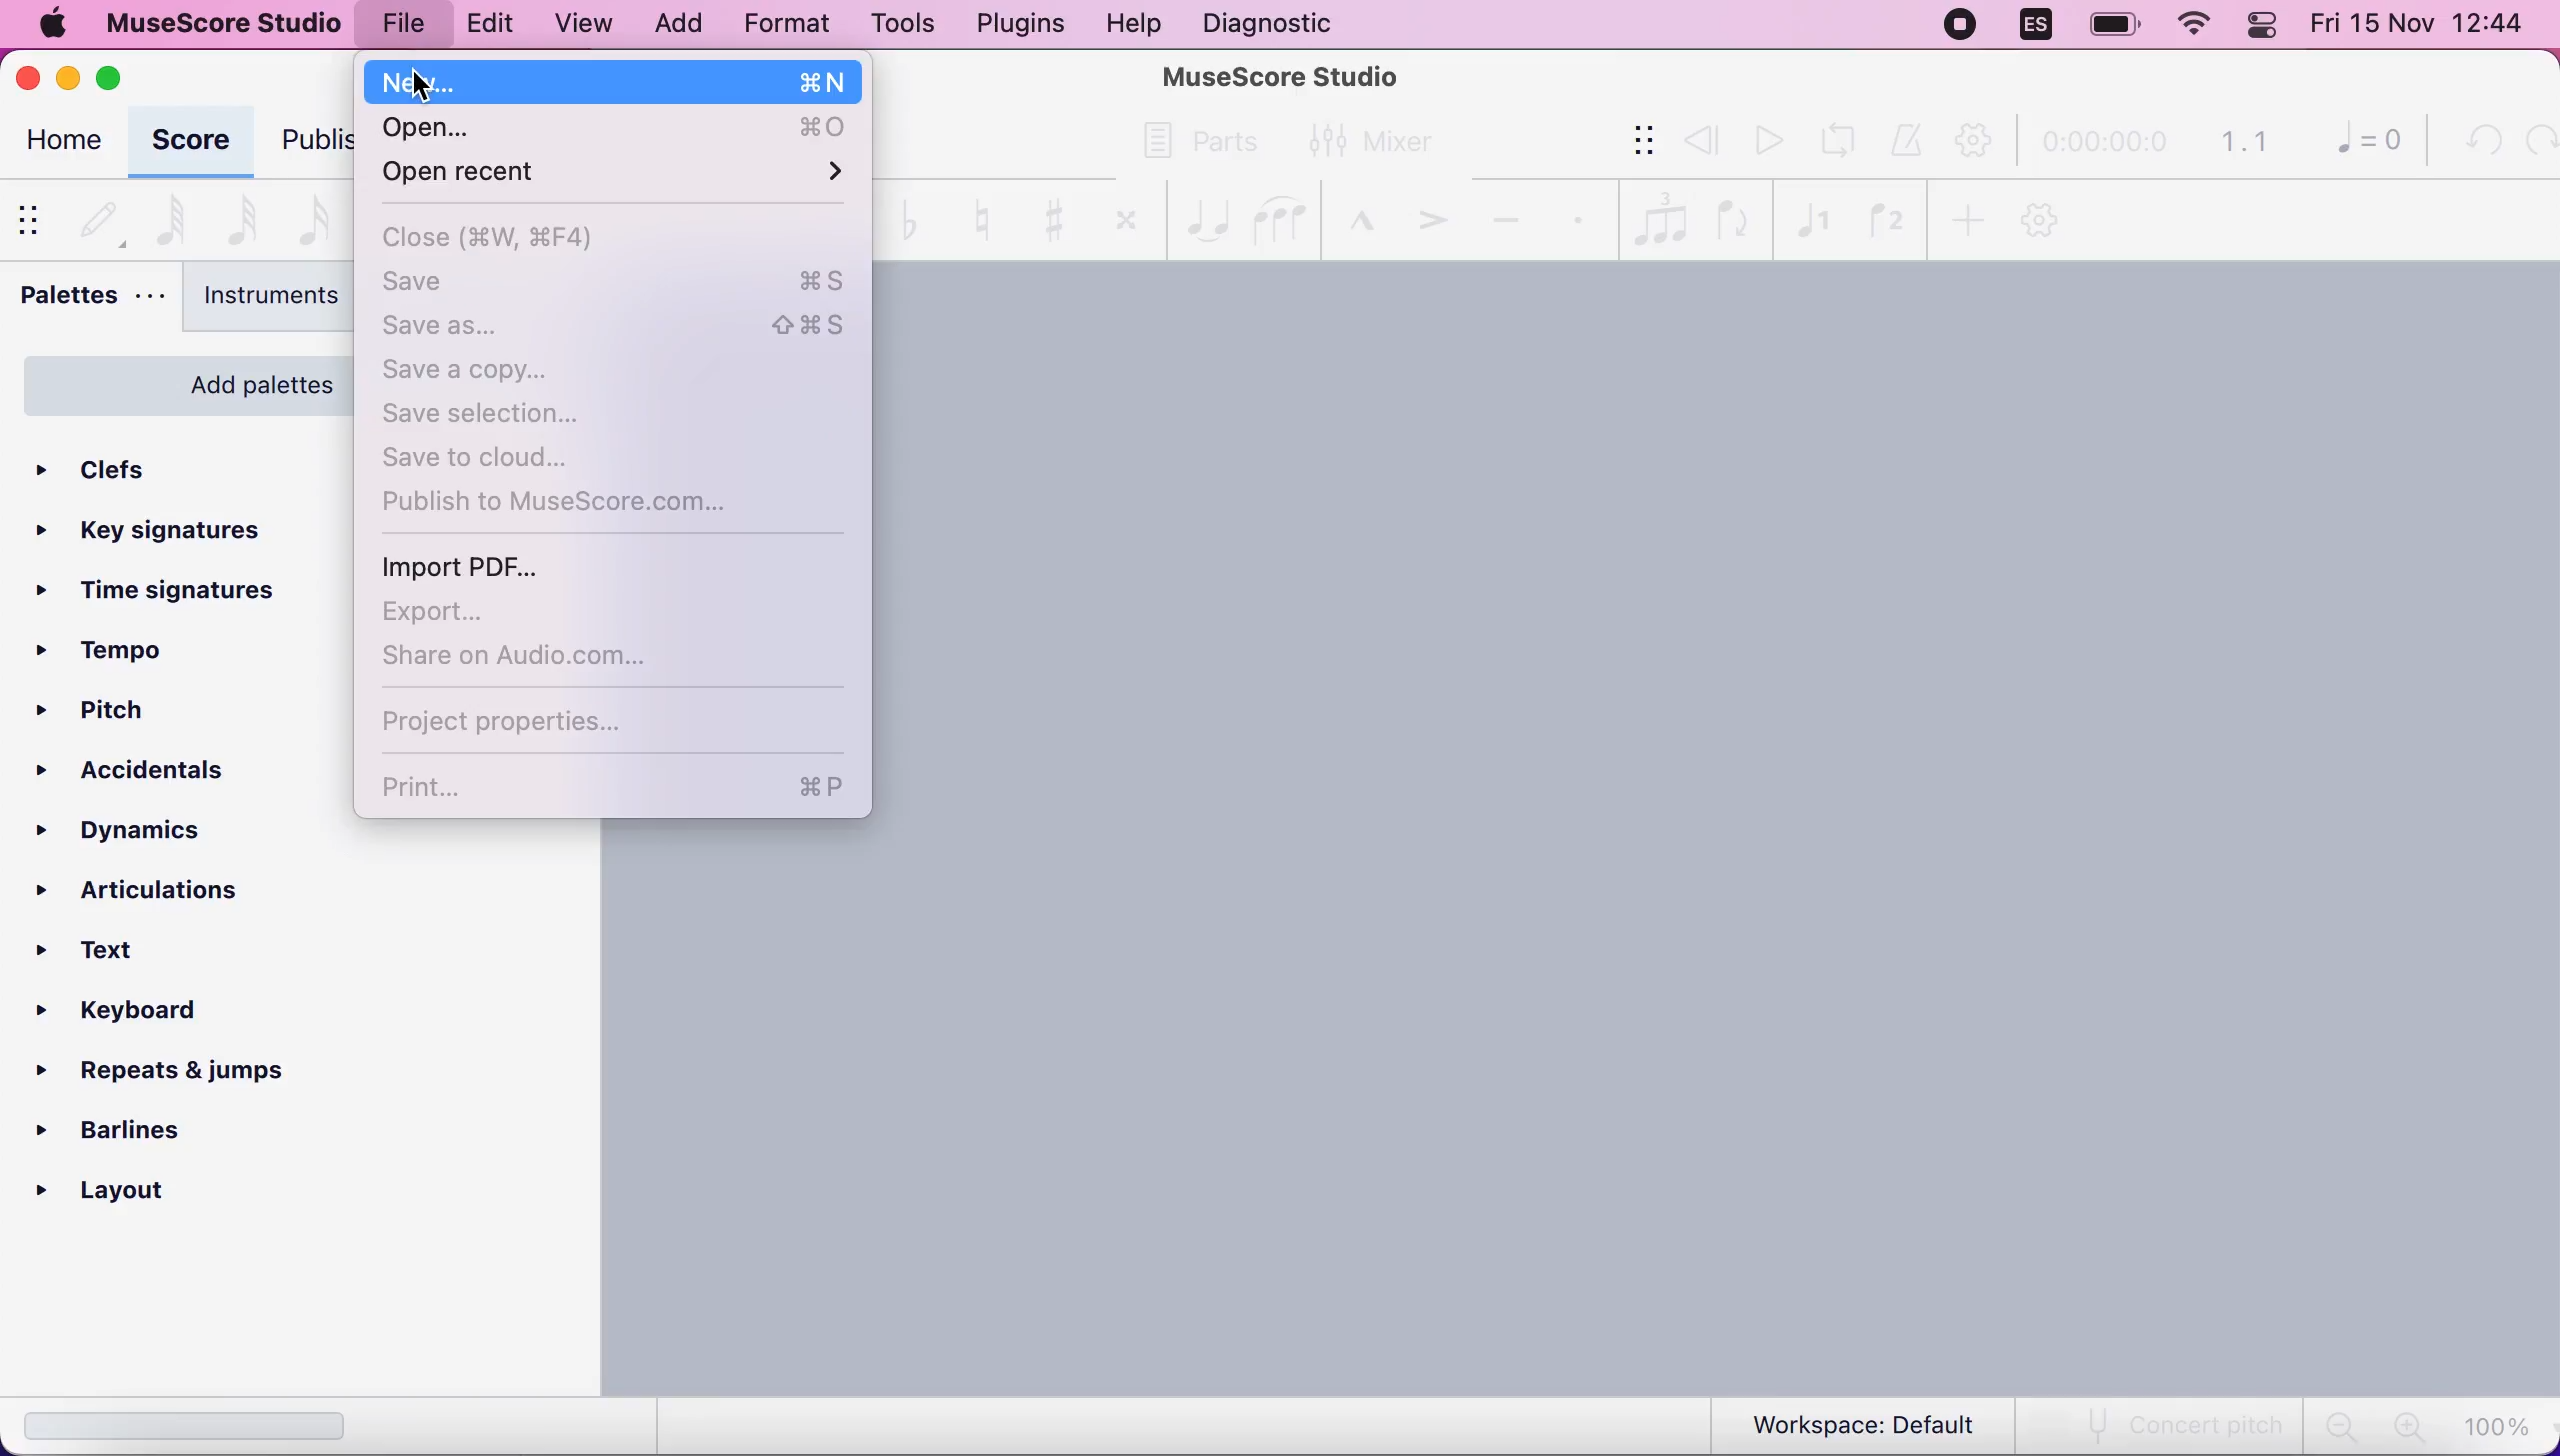 This screenshot has height=1456, width=2560. Describe the element at coordinates (2477, 141) in the screenshot. I see `undo` at that location.